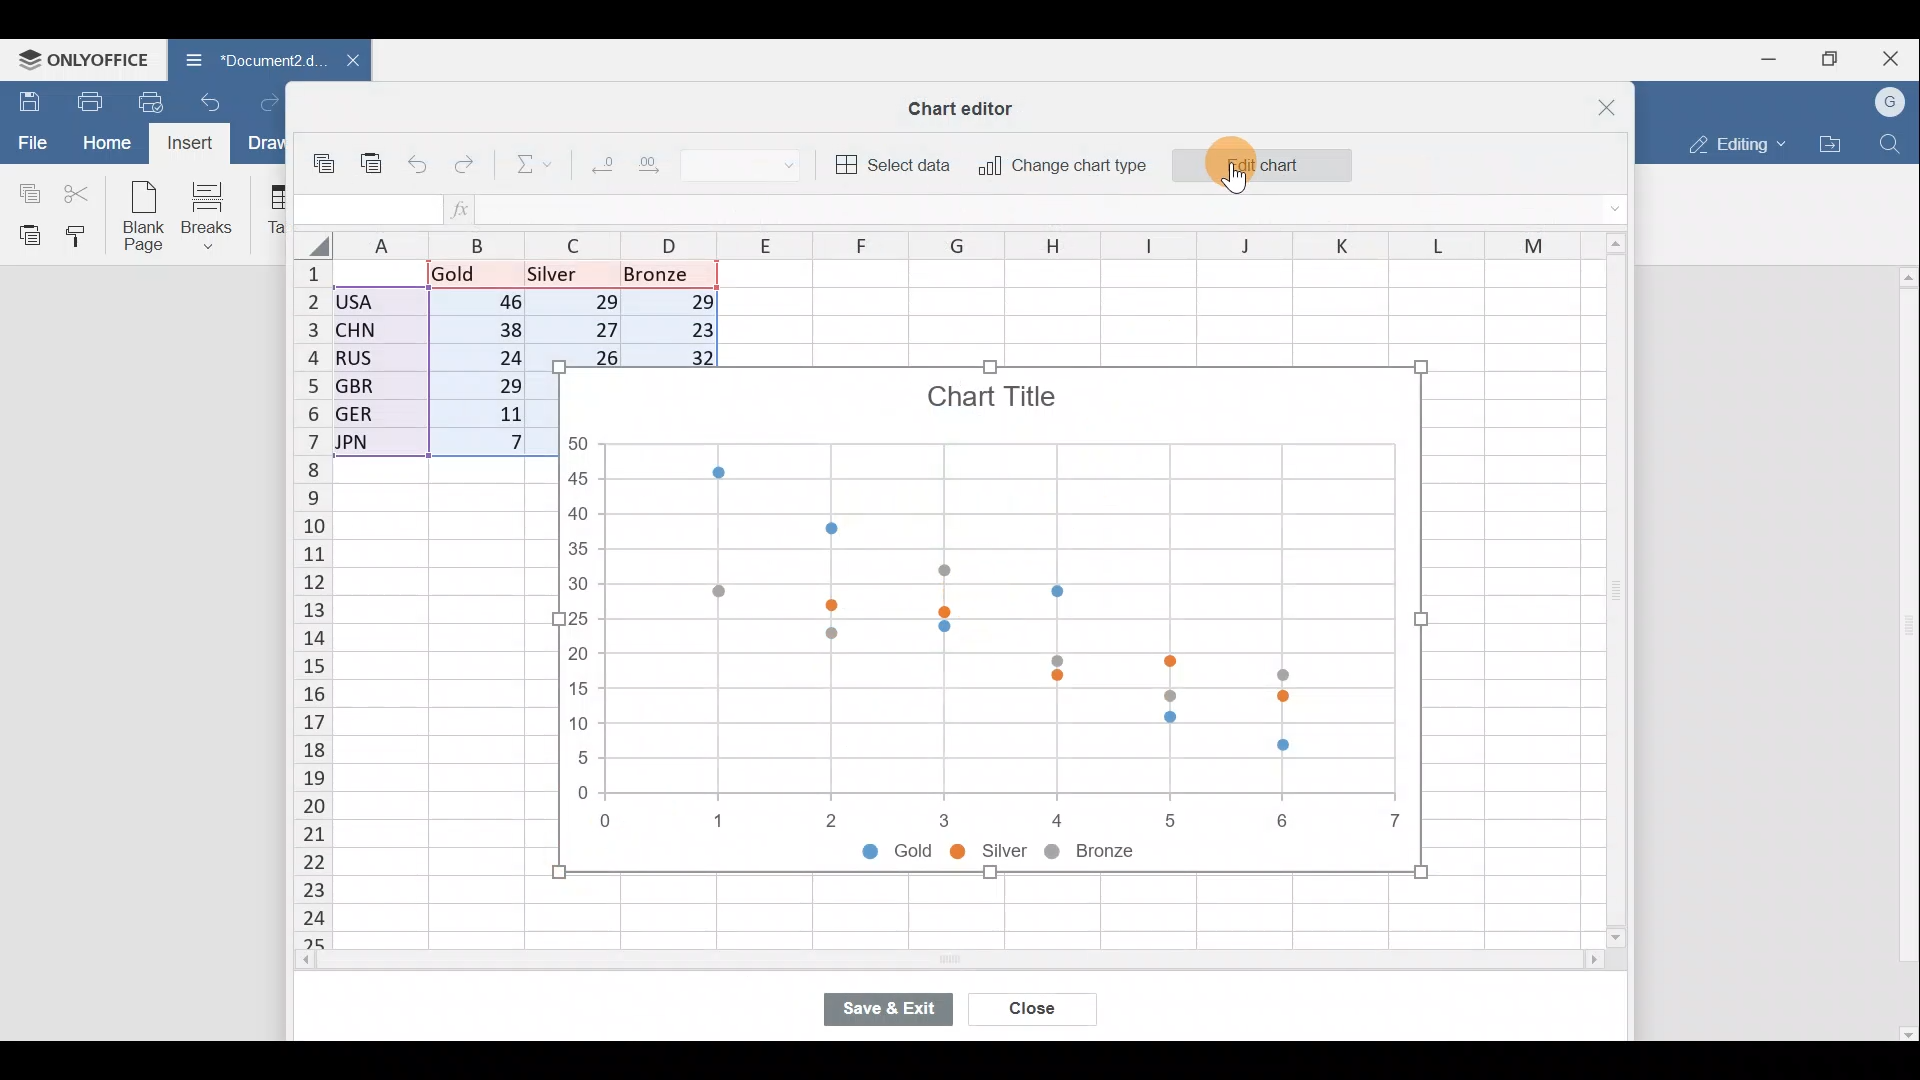 The height and width of the screenshot is (1080, 1920). What do you see at coordinates (274, 211) in the screenshot?
I see `Table` at bounding box center [274, 211].